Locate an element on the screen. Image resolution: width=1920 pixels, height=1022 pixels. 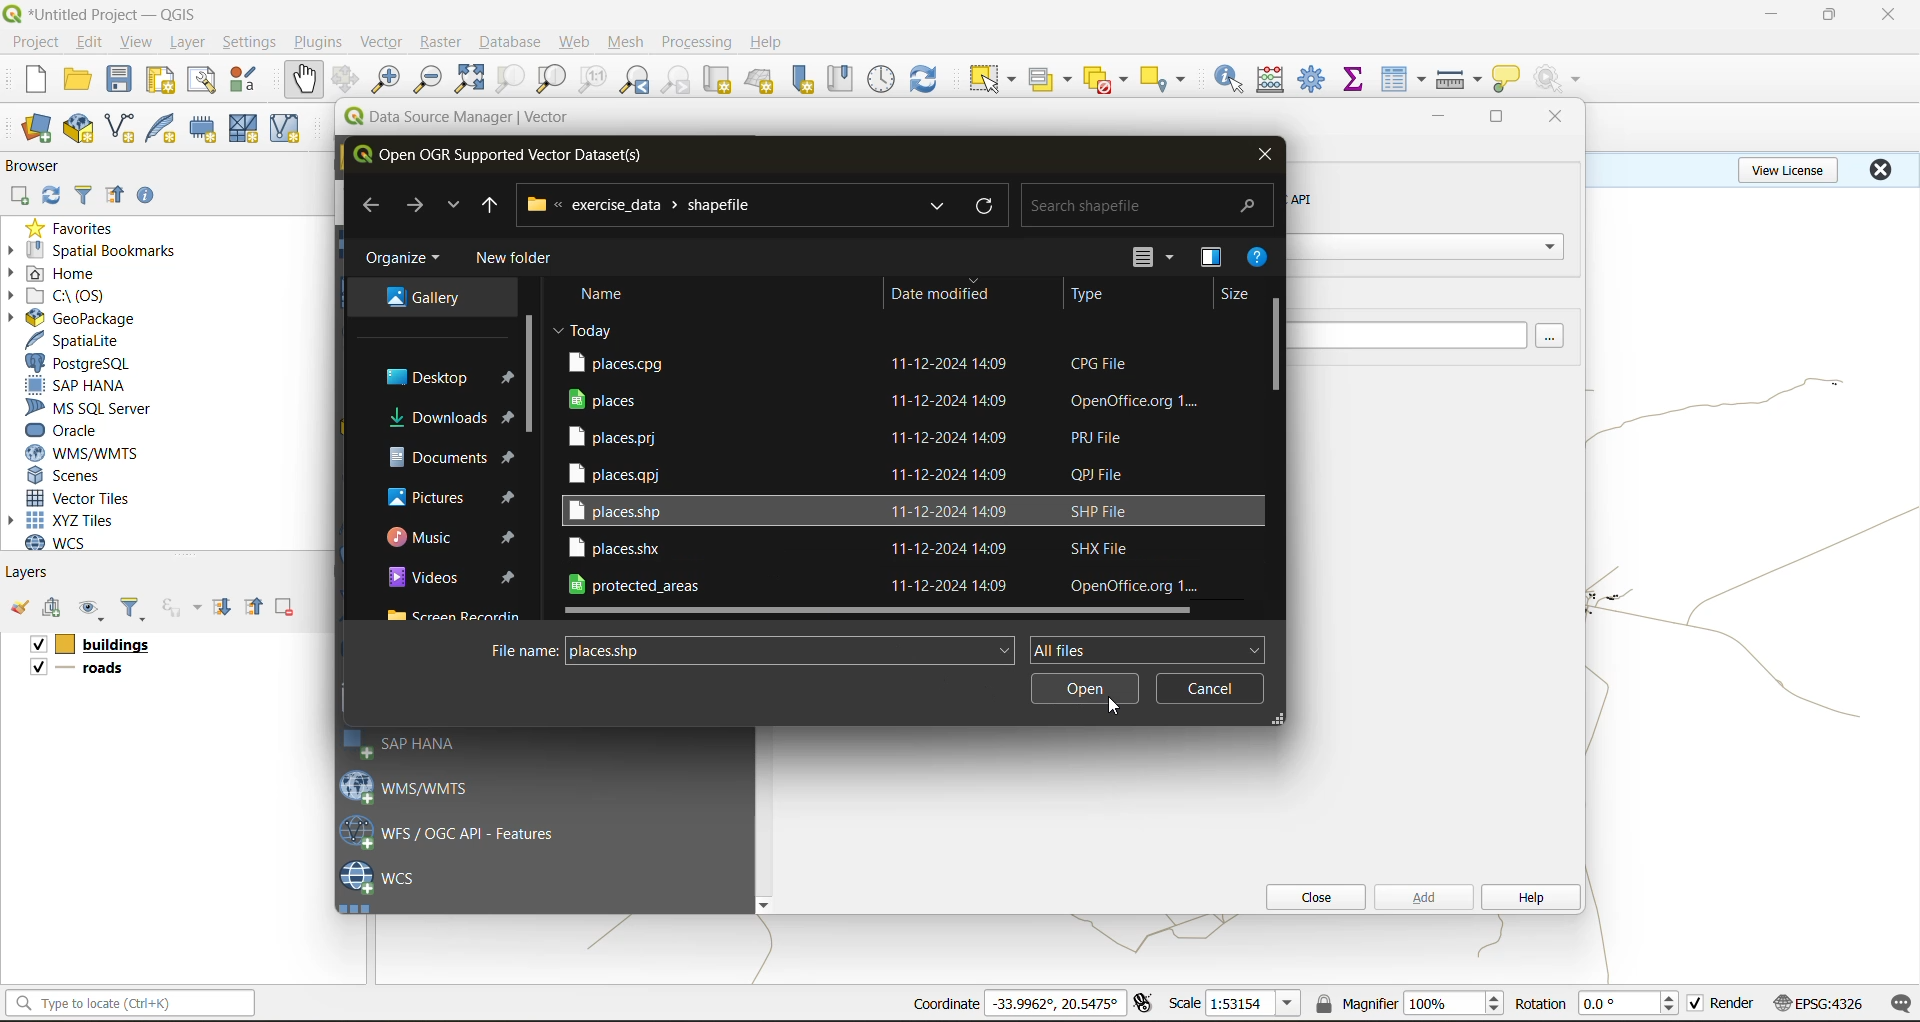
crs is located at coordinates (1819, 1002).